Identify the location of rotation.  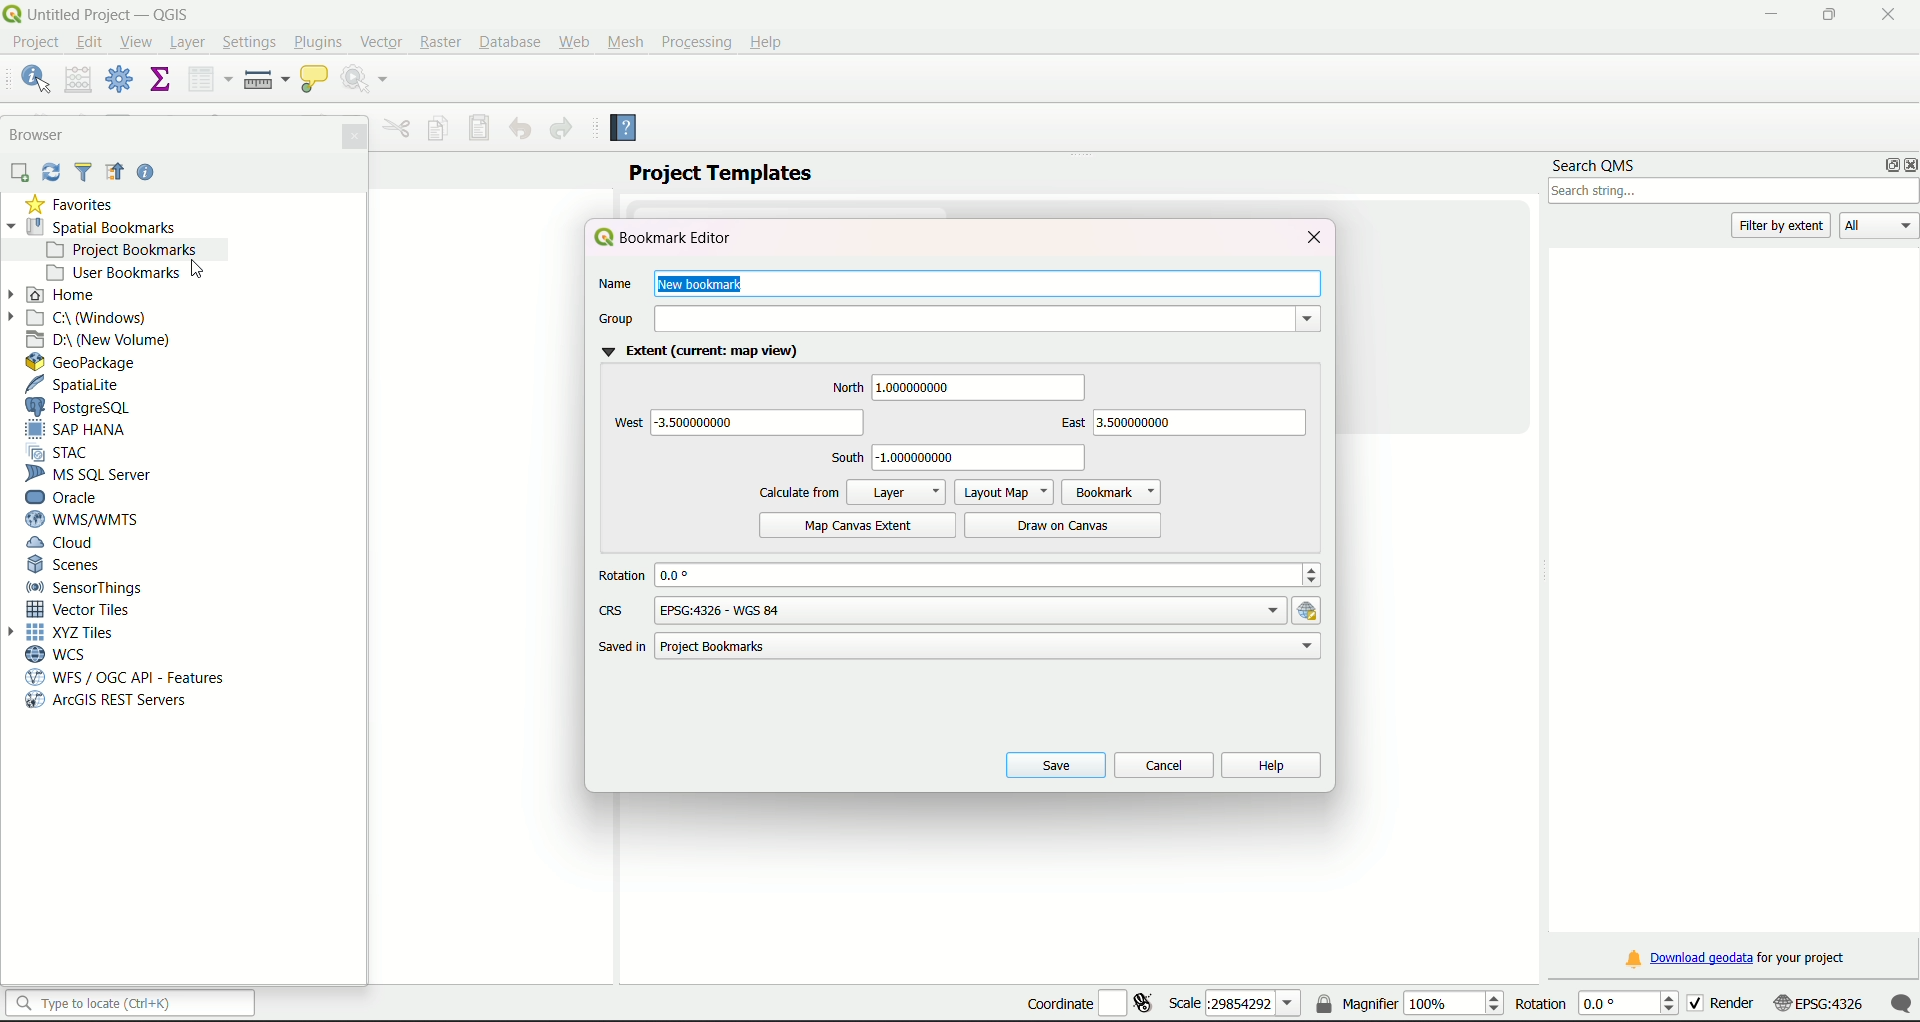
(955, 575).